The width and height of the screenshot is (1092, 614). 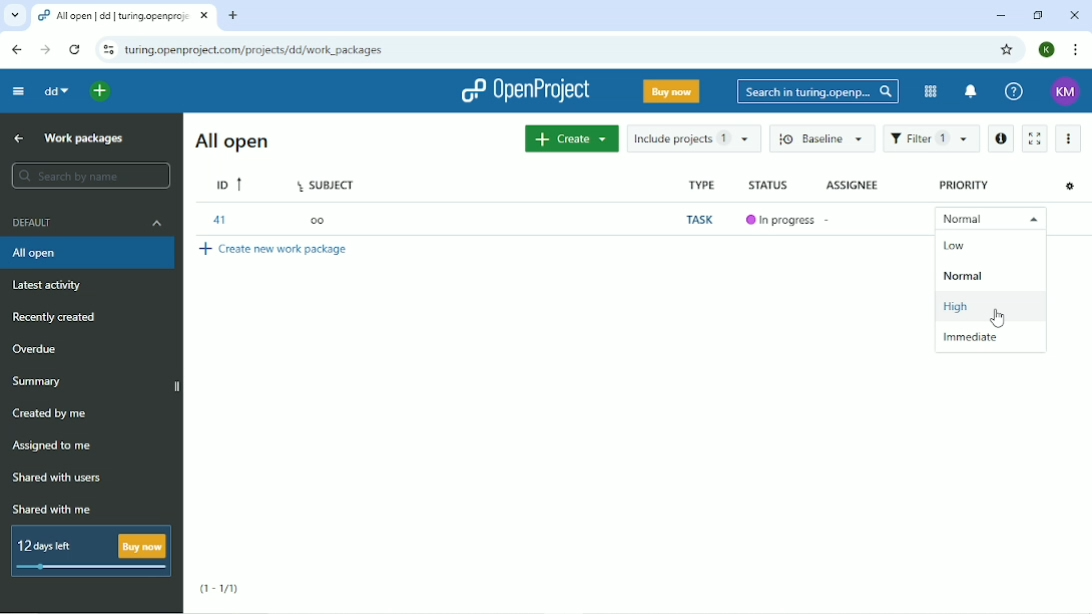 I want to click on Latest activity, so click(x=51, y=286).